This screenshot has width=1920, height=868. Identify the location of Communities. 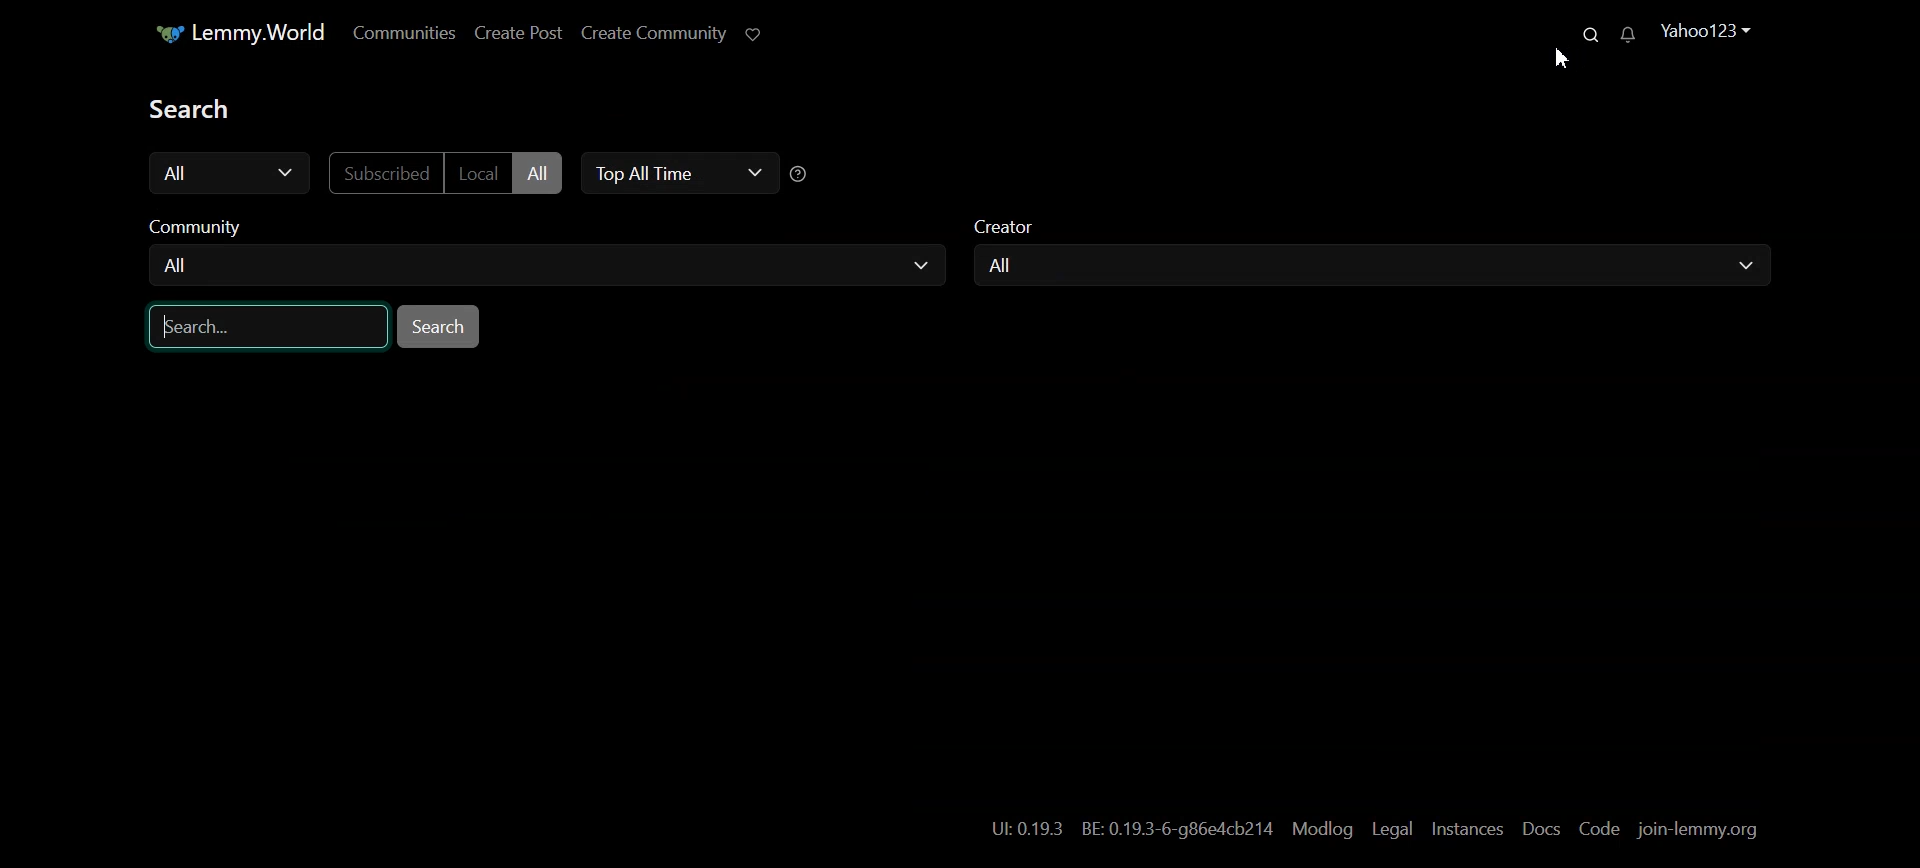
(403, 32).